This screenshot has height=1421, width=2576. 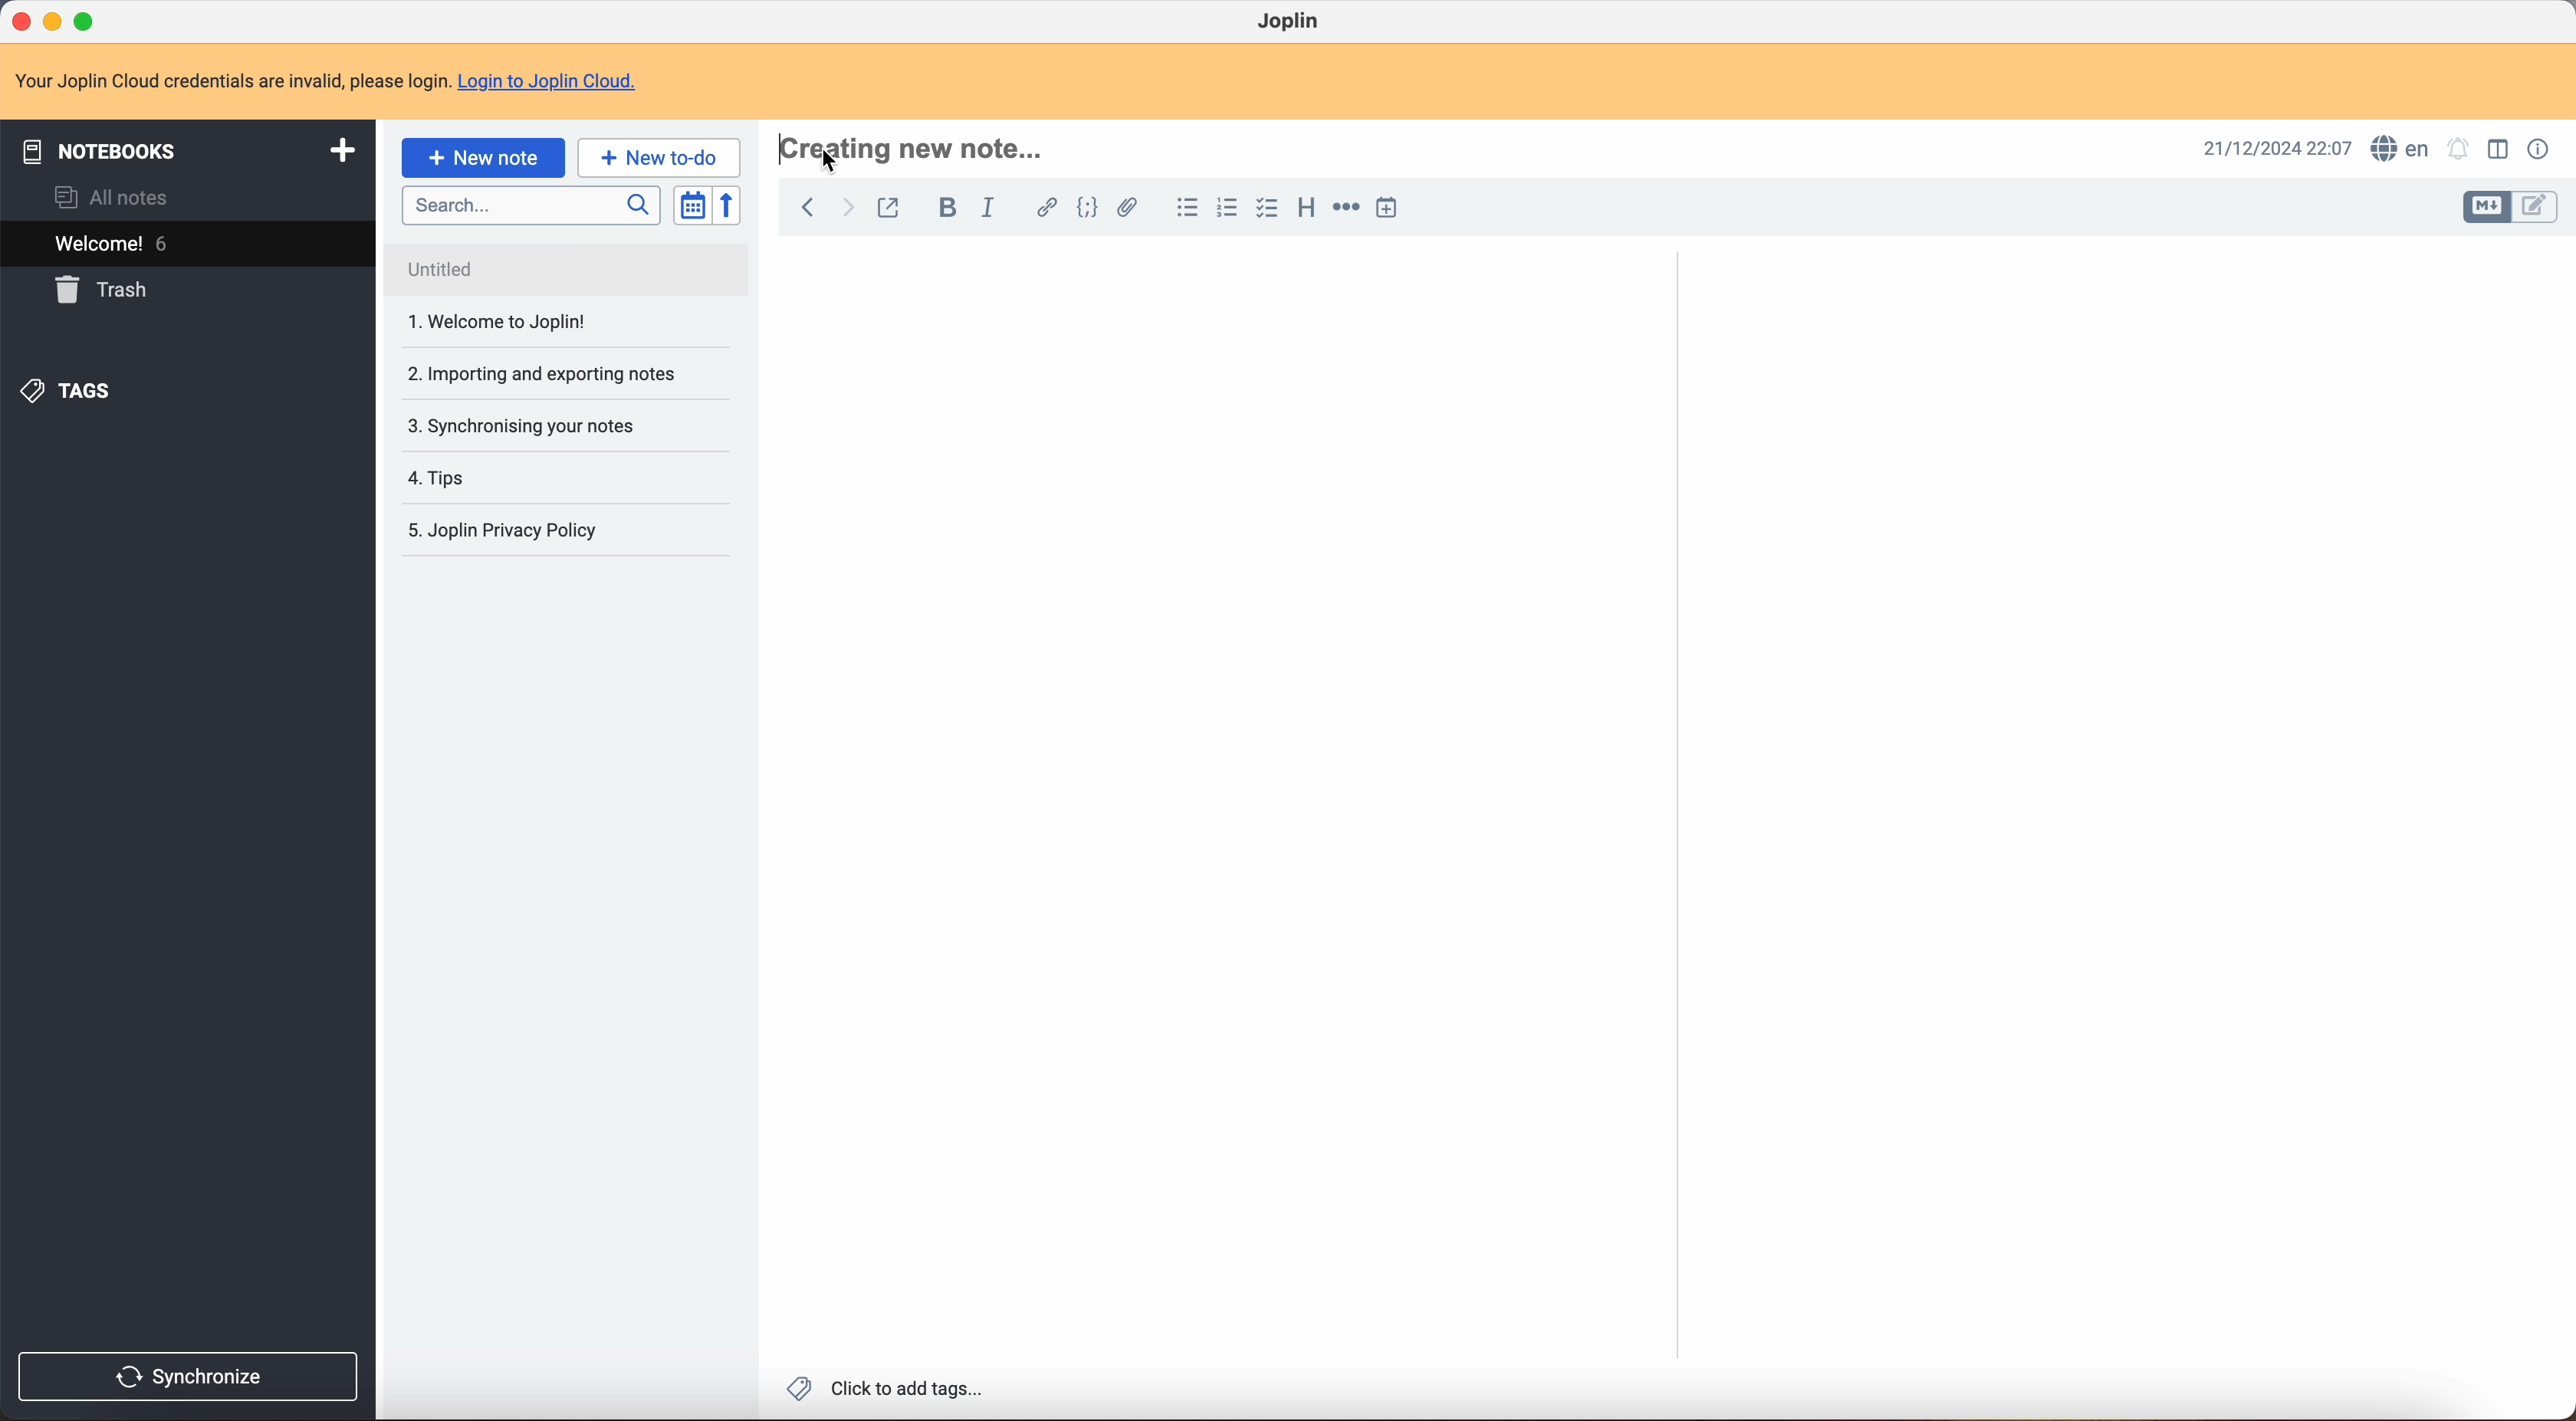 I want to click on scroll bar, so click(x=2560, y=630).